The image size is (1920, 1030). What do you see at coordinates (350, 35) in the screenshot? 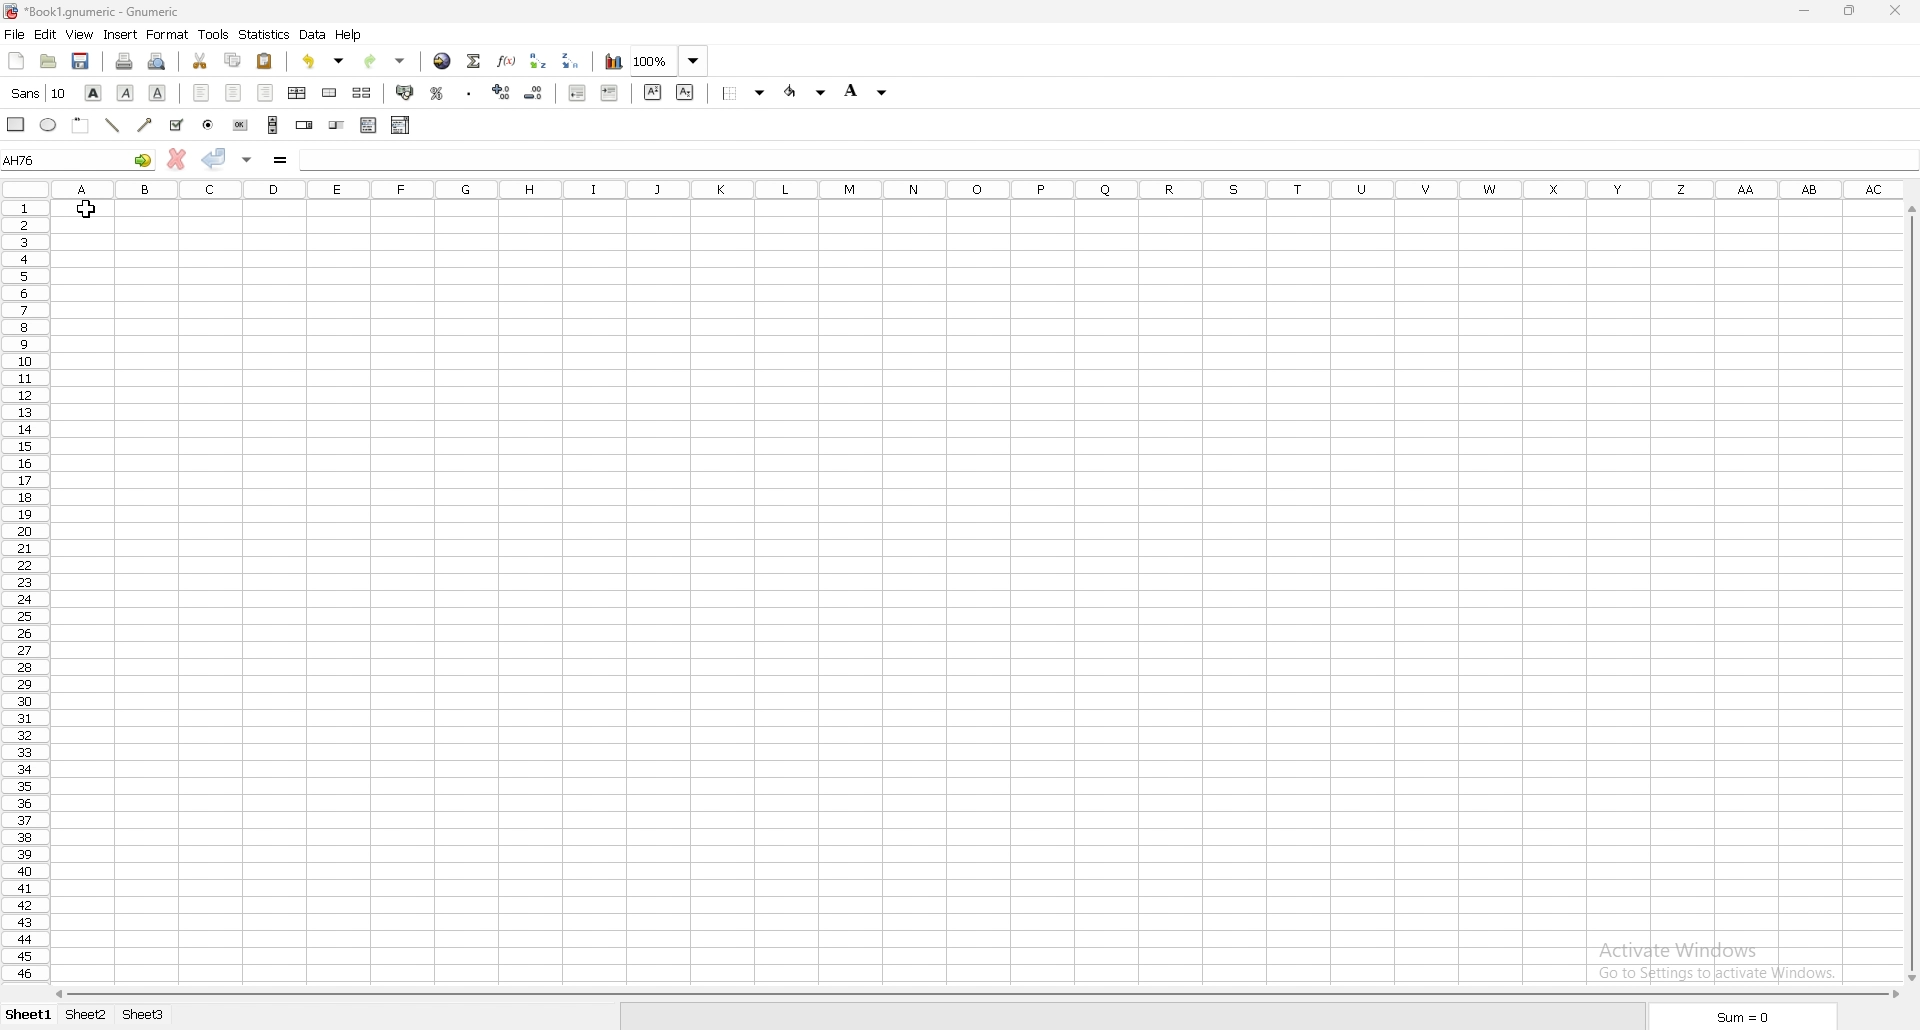
I see `help` at bounding box center [350, 35].